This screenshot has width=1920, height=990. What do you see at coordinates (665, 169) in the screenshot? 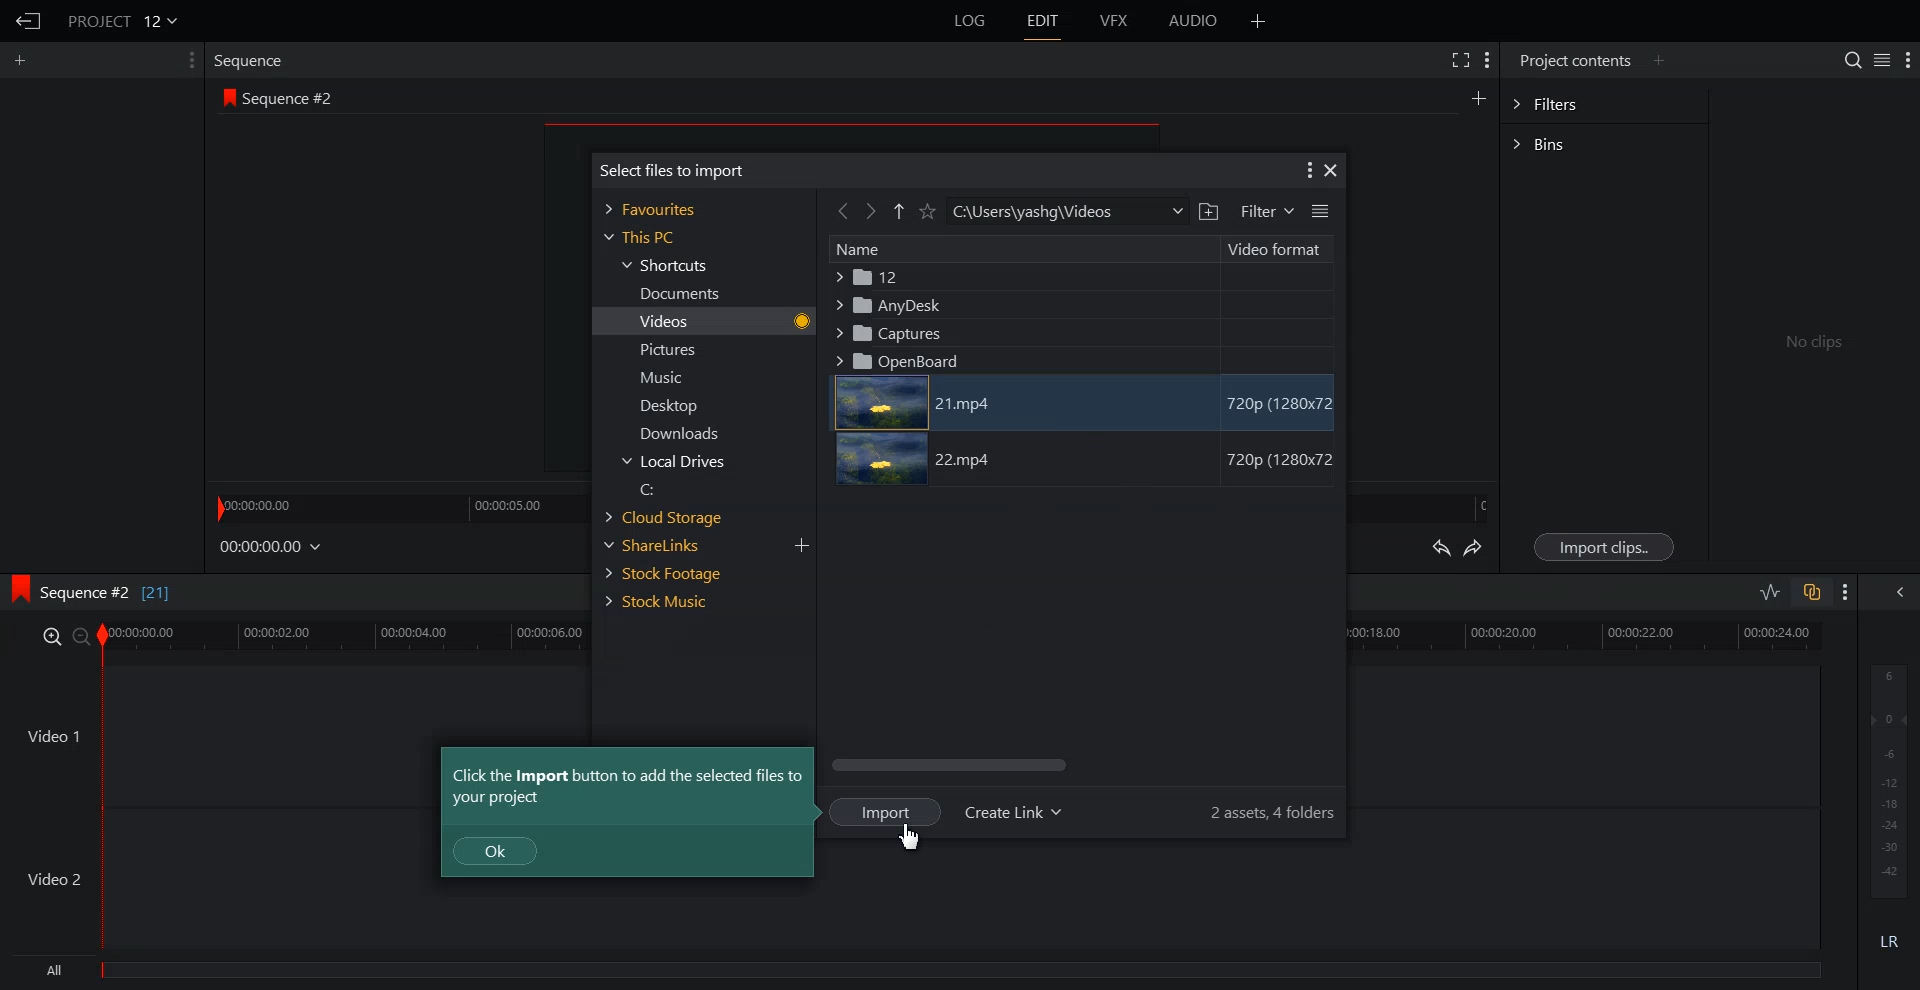
I see `Select files to import` at bounding box center [665, 169].